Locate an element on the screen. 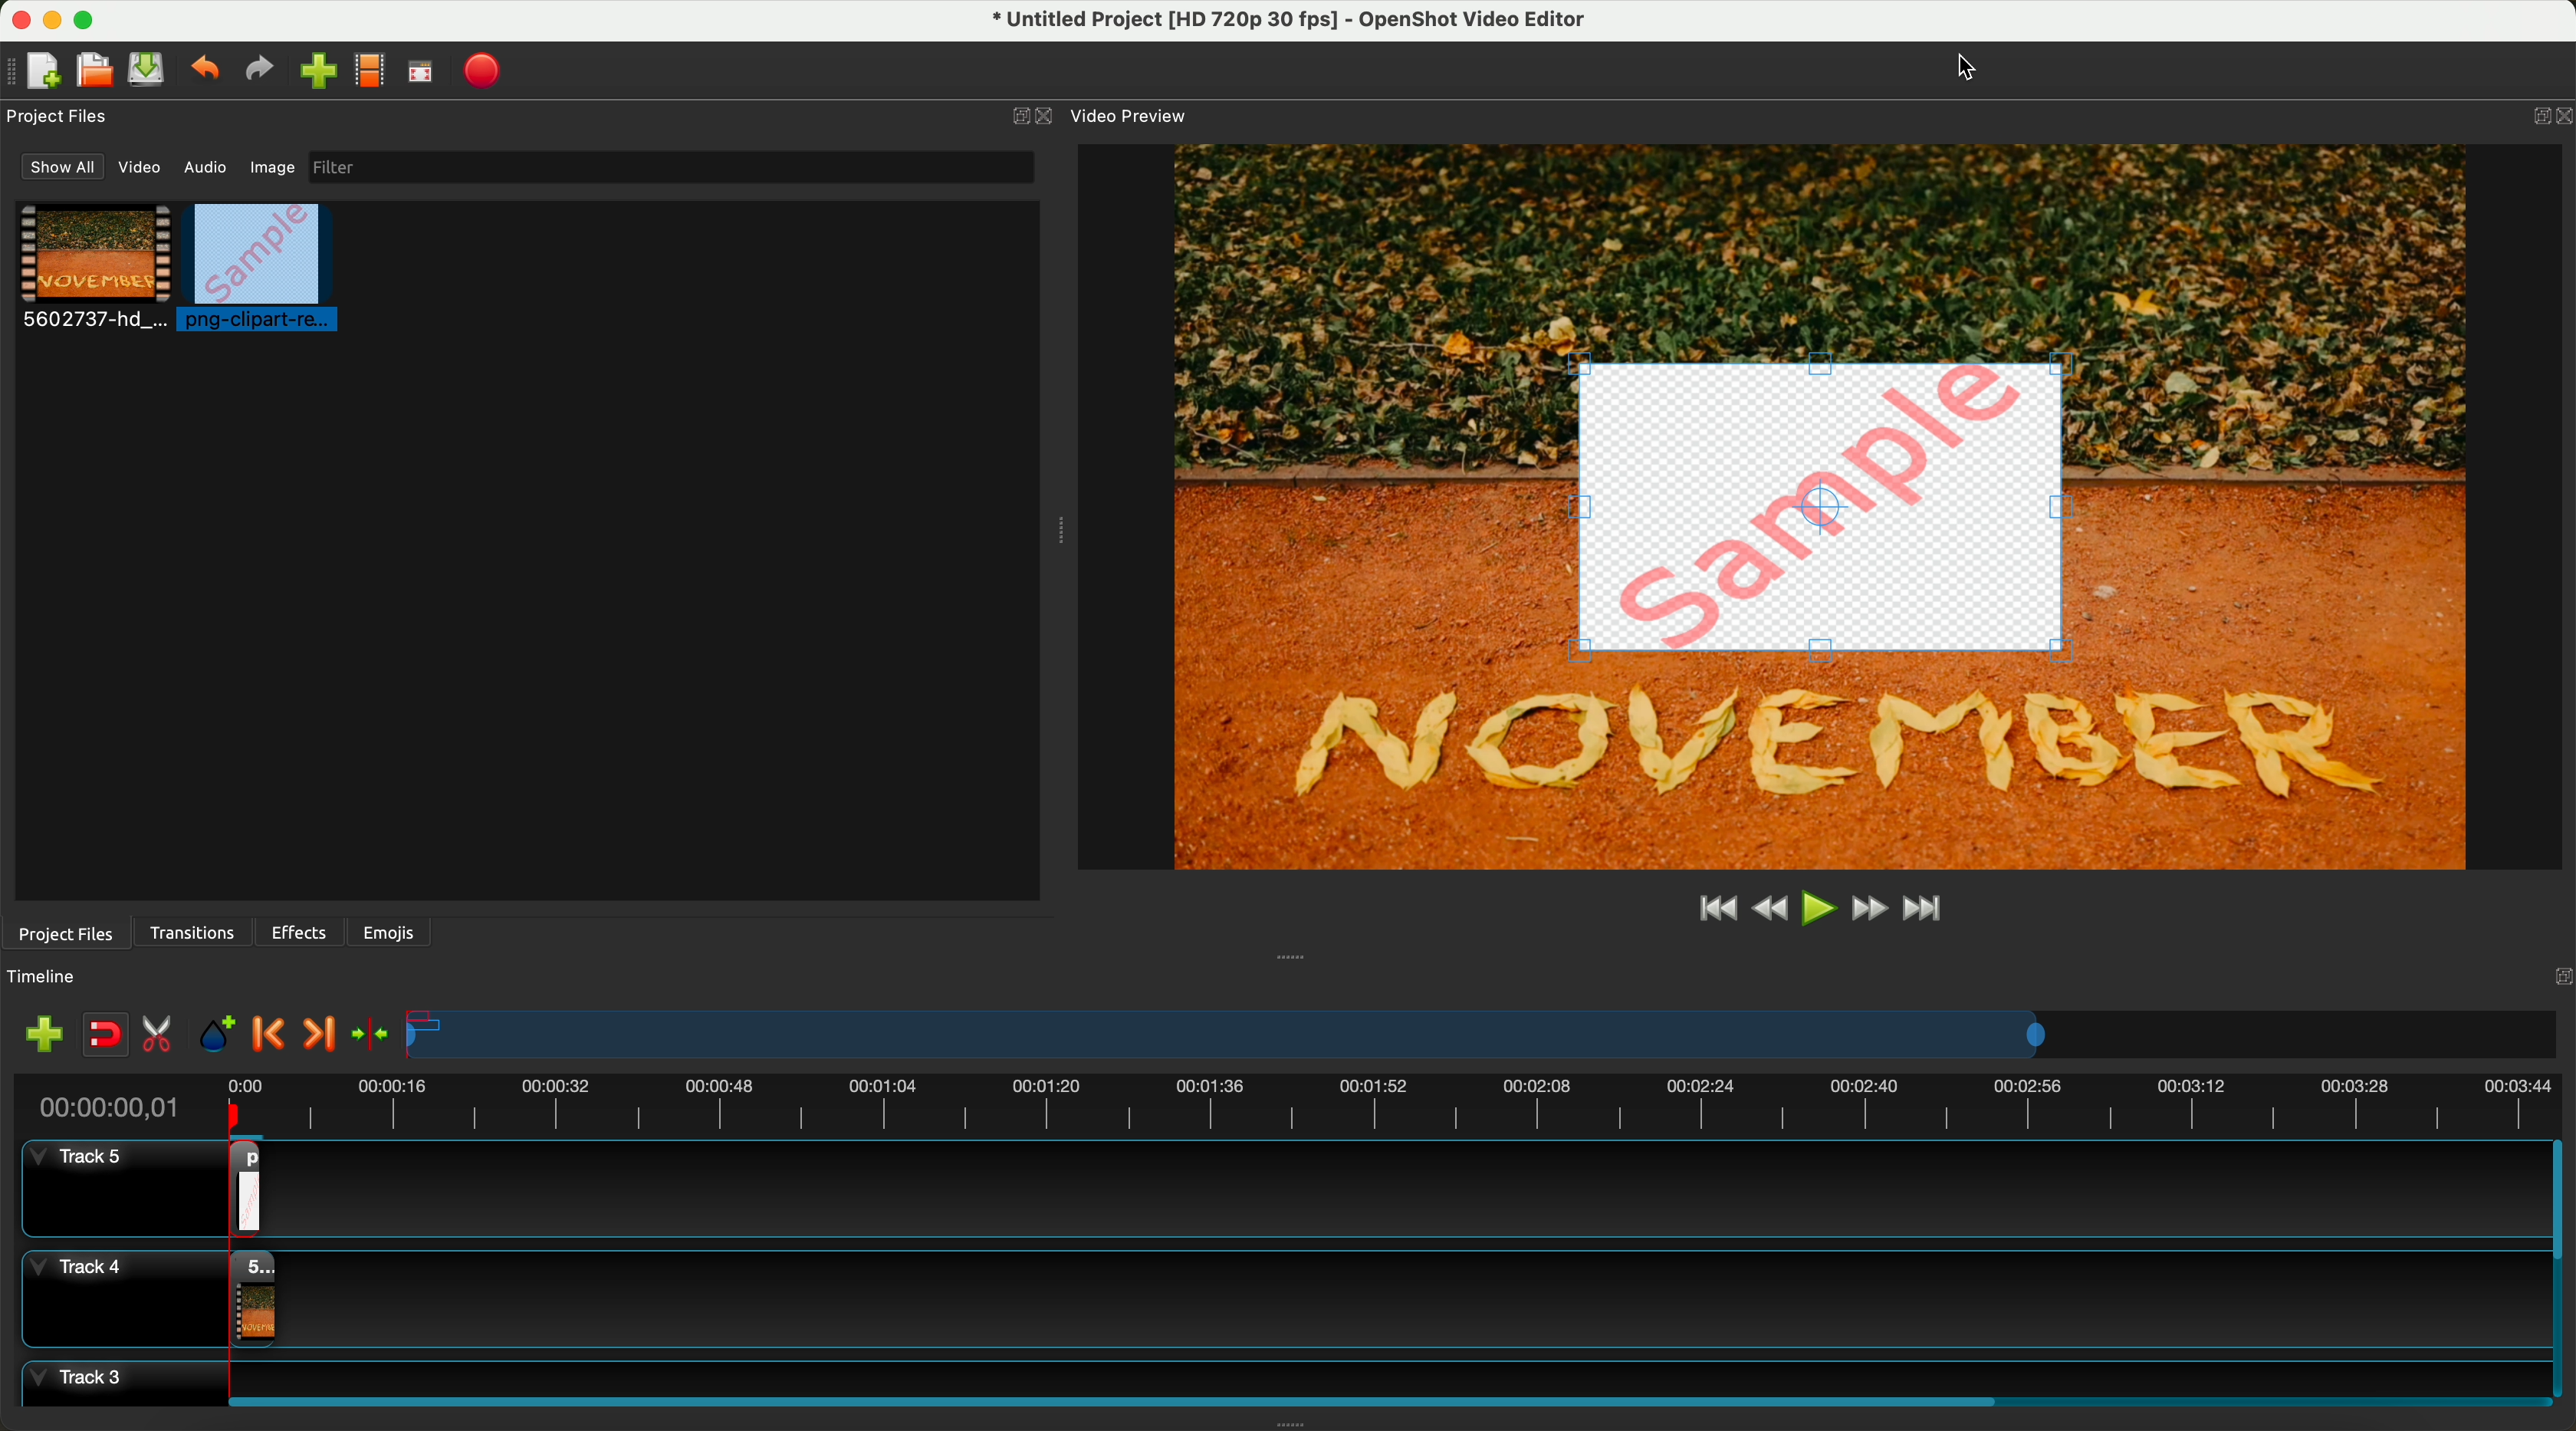 Image resolution: width=2576 pixels, height=1431 pixels. image is located at coordinates (269, 170).